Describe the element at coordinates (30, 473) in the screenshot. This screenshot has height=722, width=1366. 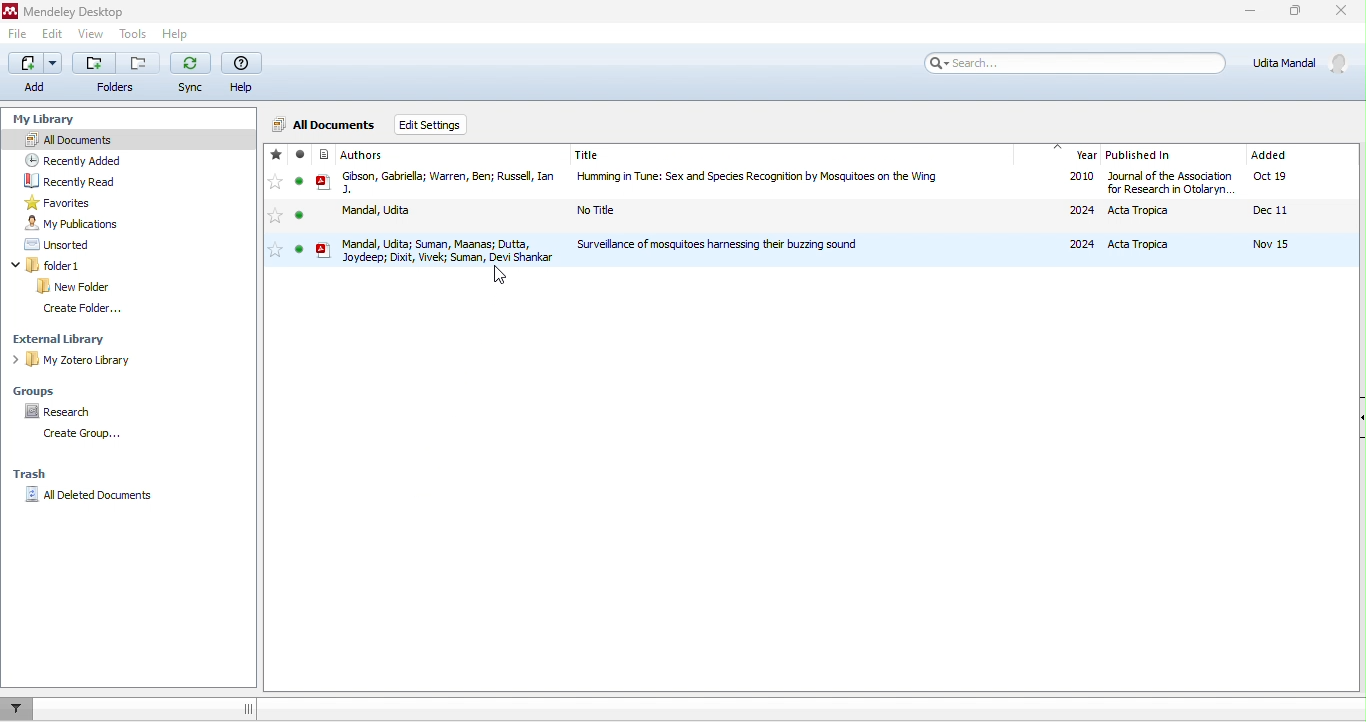
I see `trash` at that location.